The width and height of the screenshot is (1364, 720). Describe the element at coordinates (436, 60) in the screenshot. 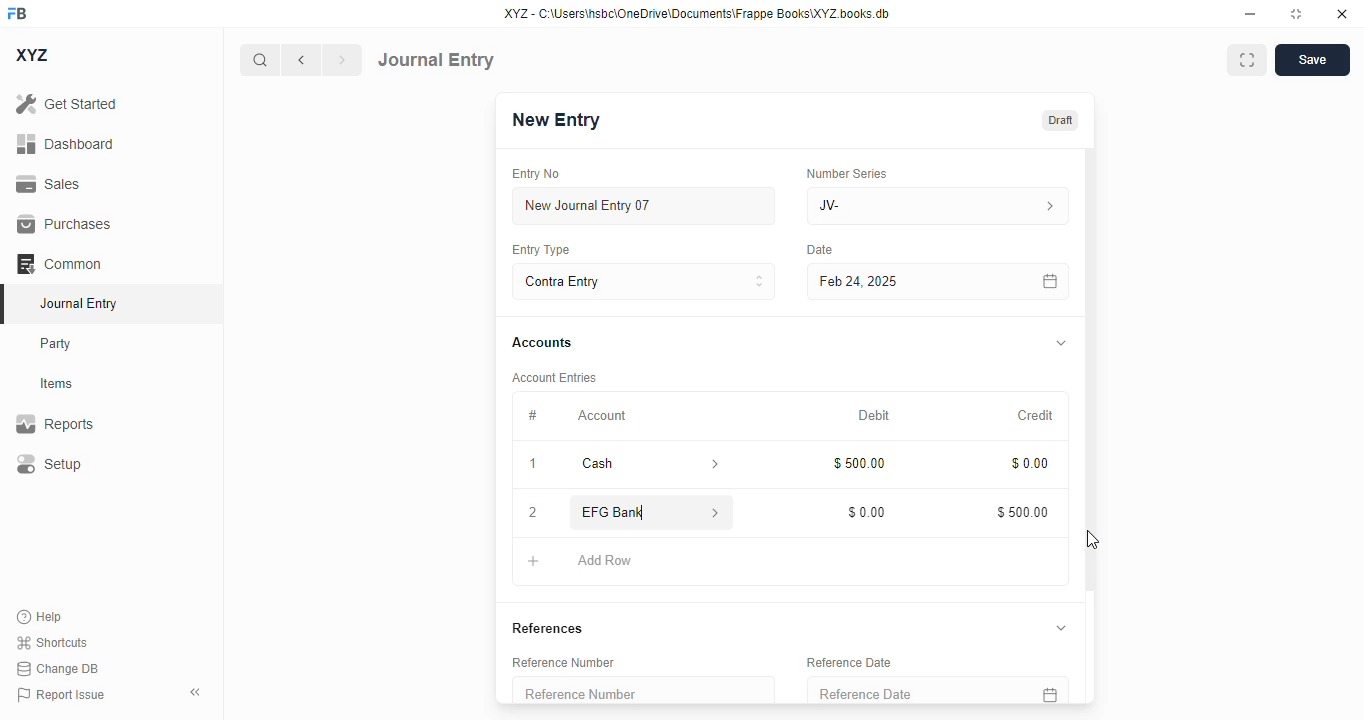

I see `journal entry` at that location.